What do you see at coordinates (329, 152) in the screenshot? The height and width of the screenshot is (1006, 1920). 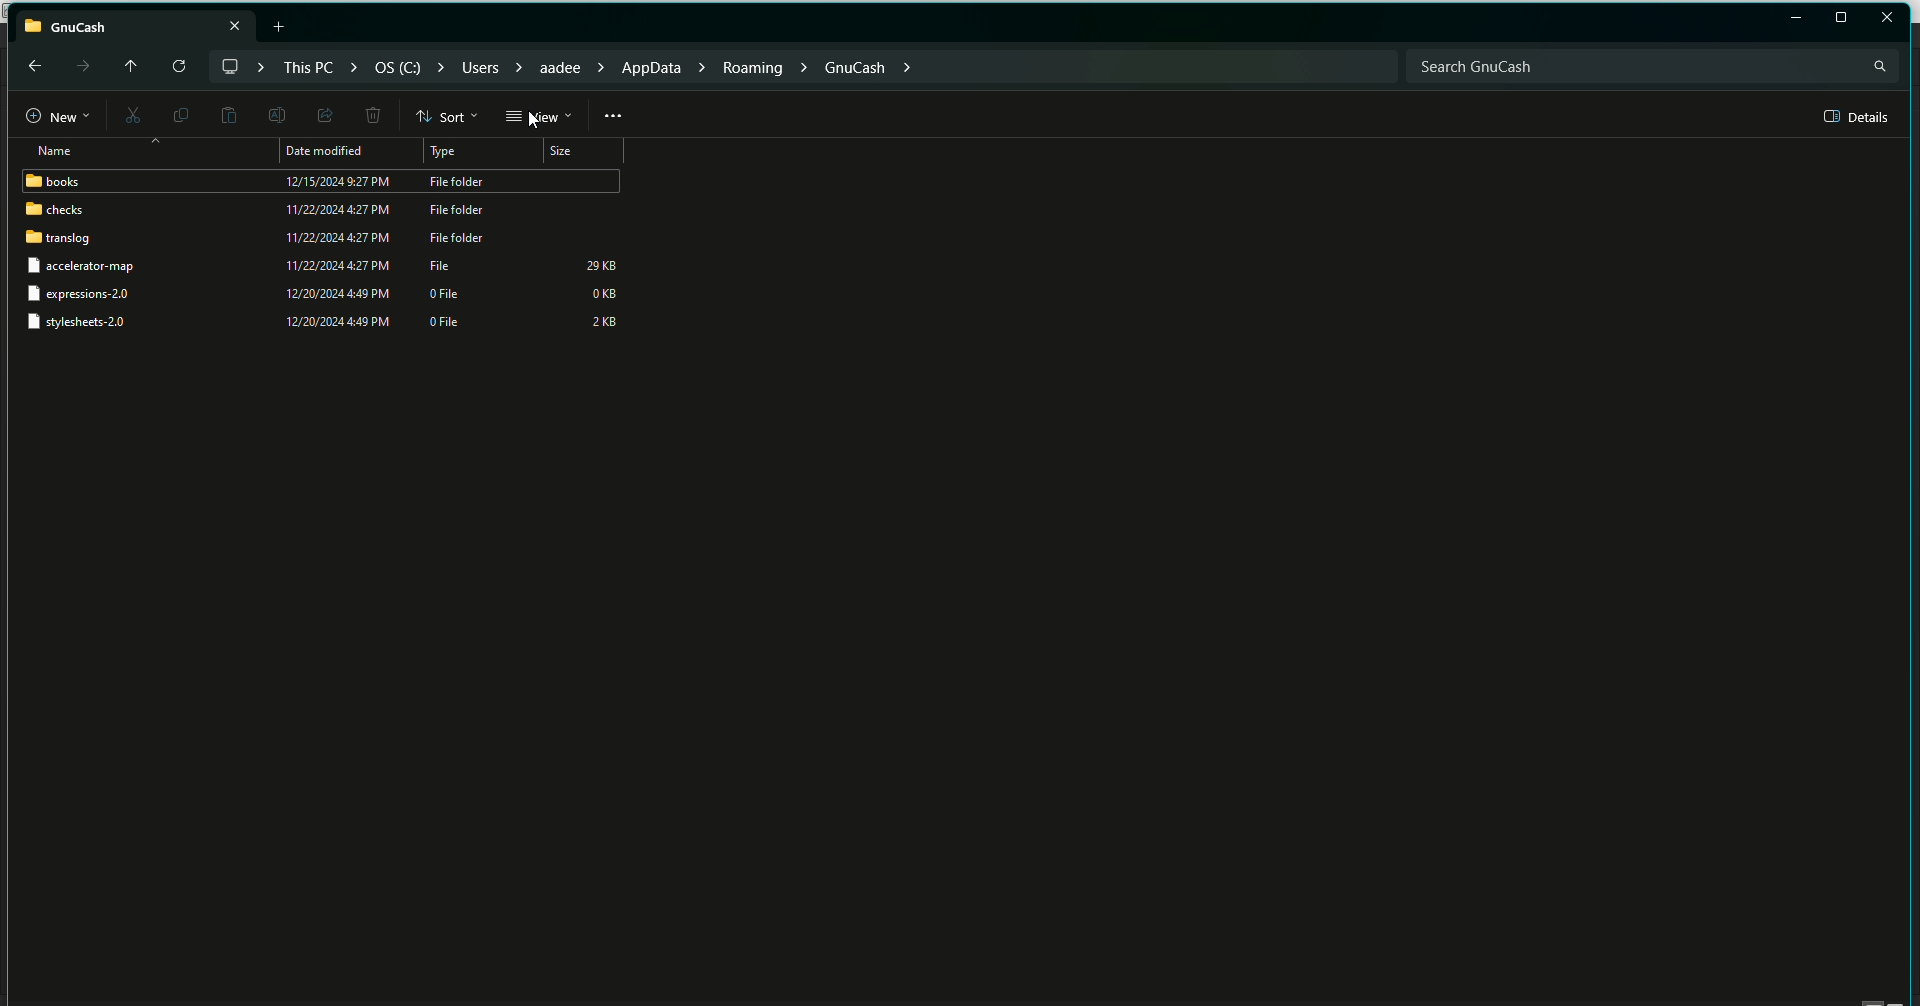 I see `Date Modified` at bounding box center [329, 152].